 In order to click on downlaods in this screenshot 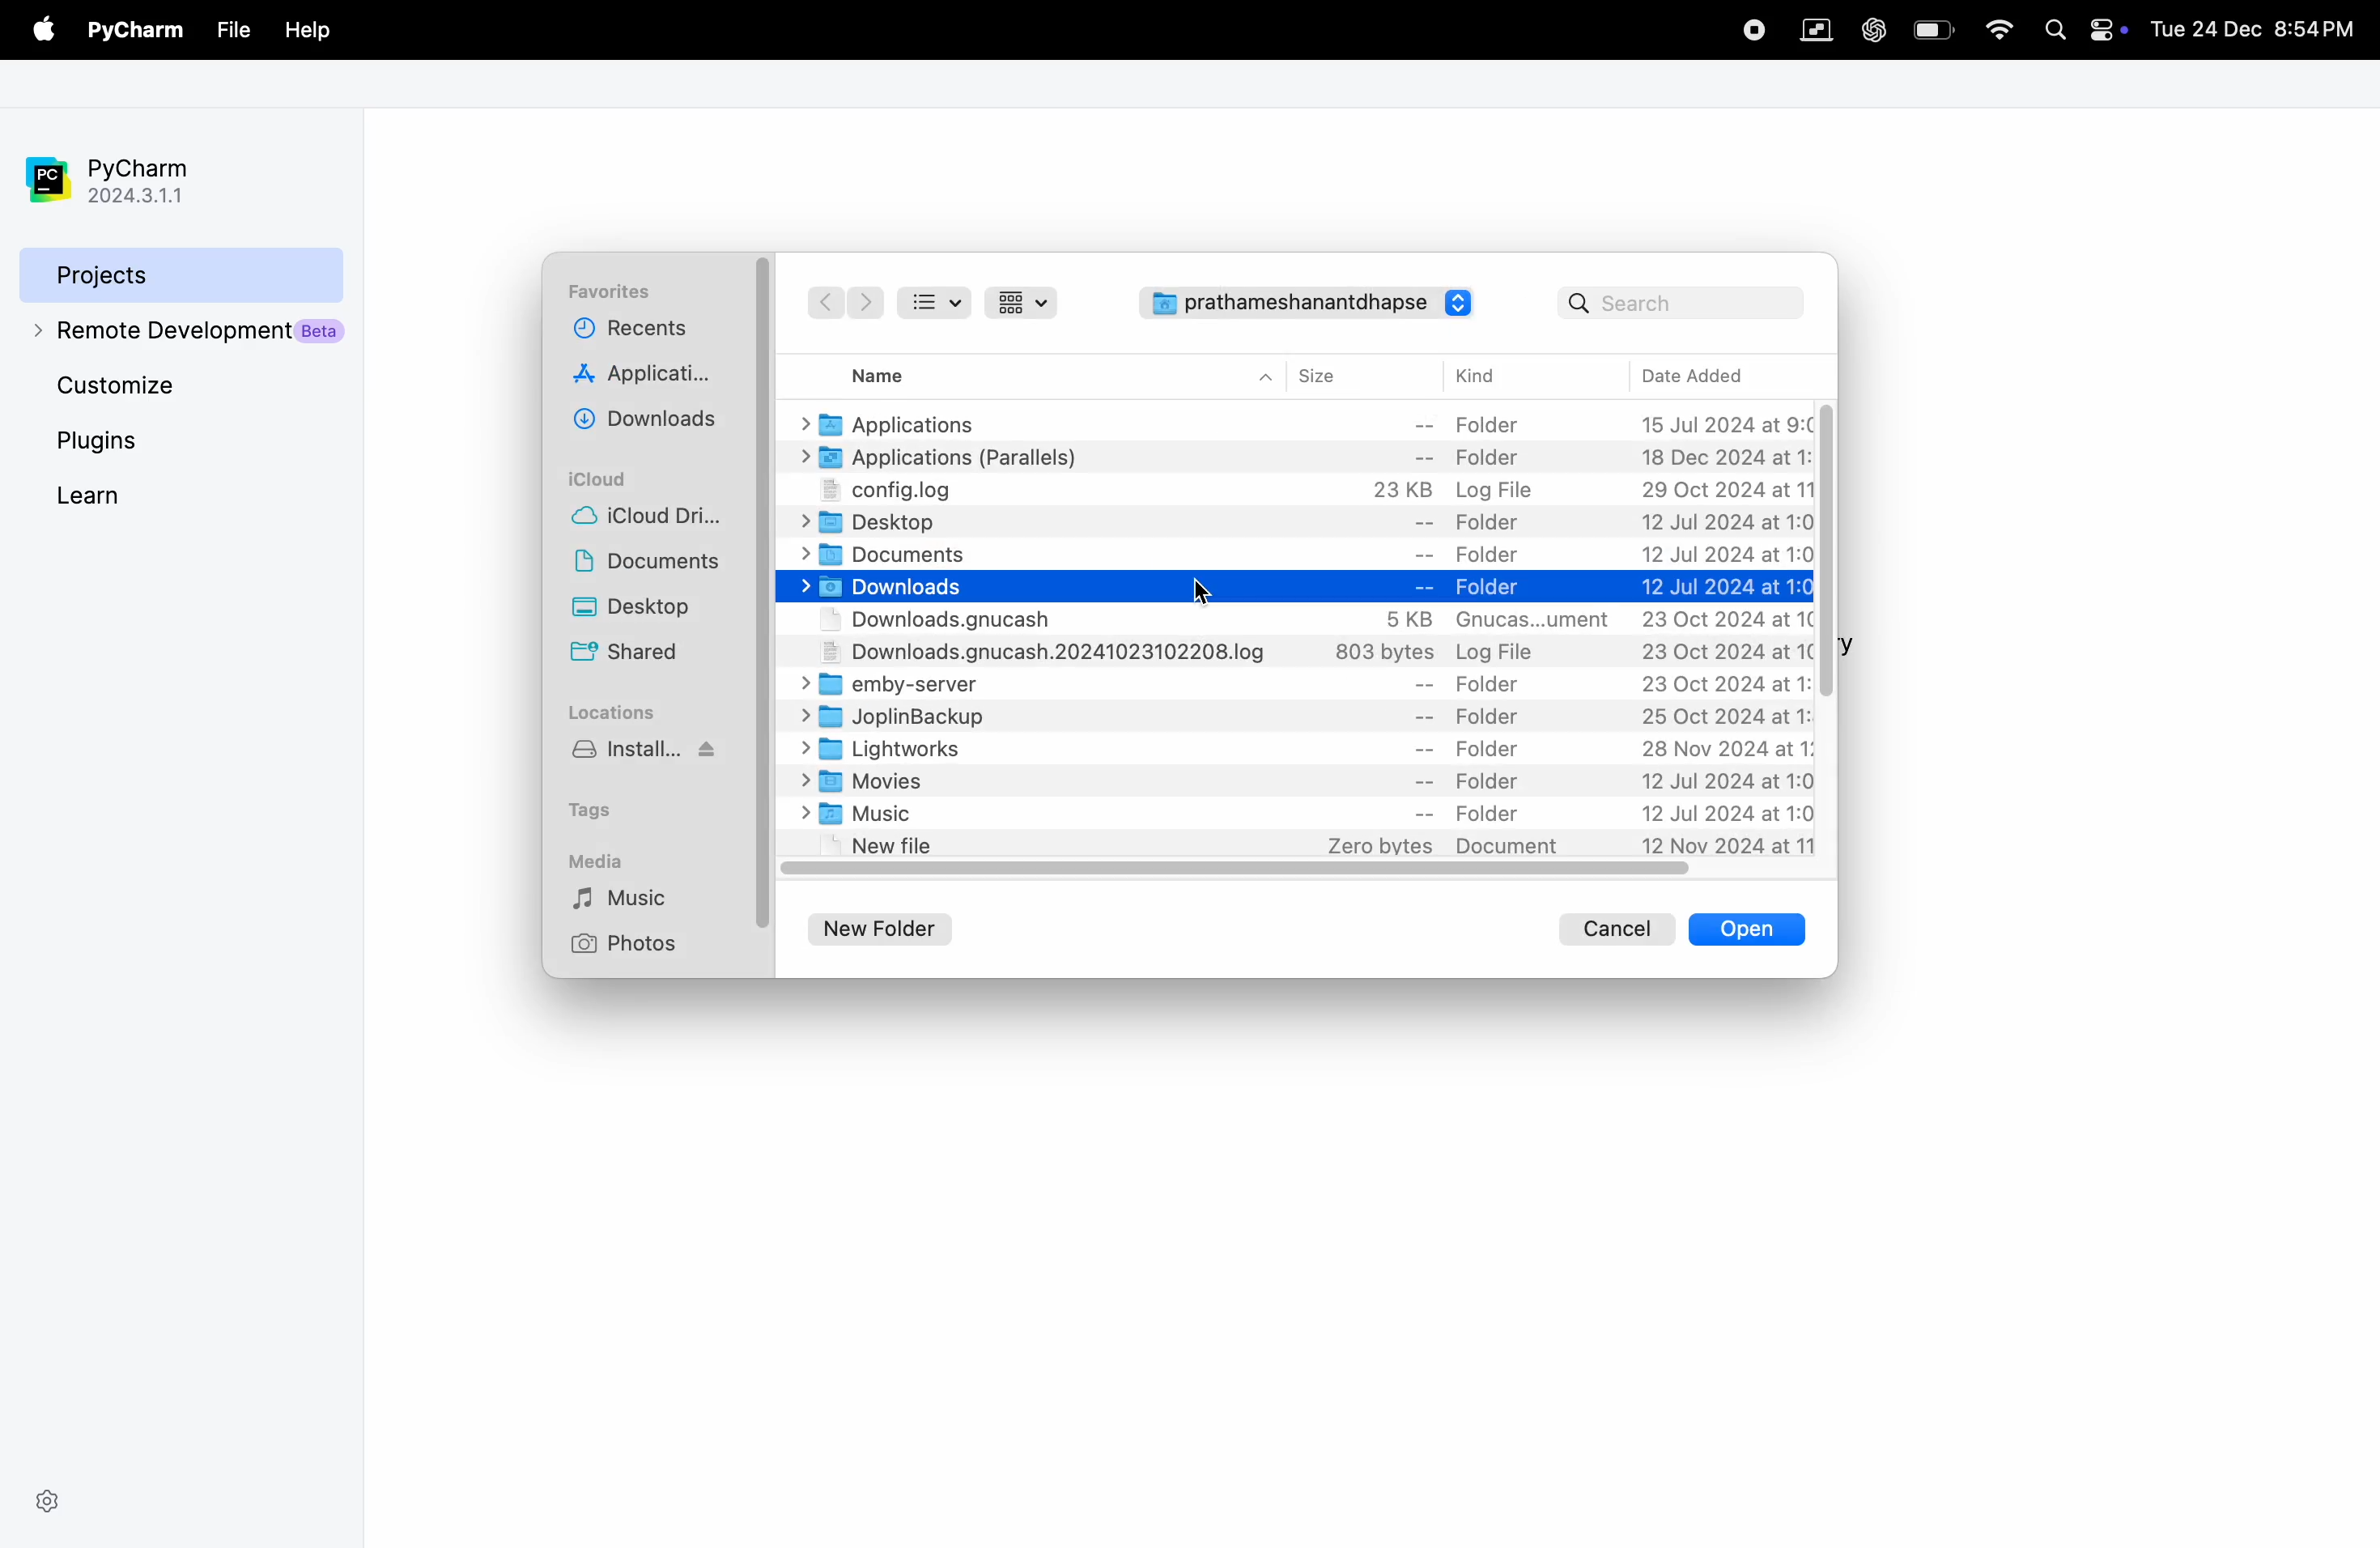, I will do `click(652, 418)`.